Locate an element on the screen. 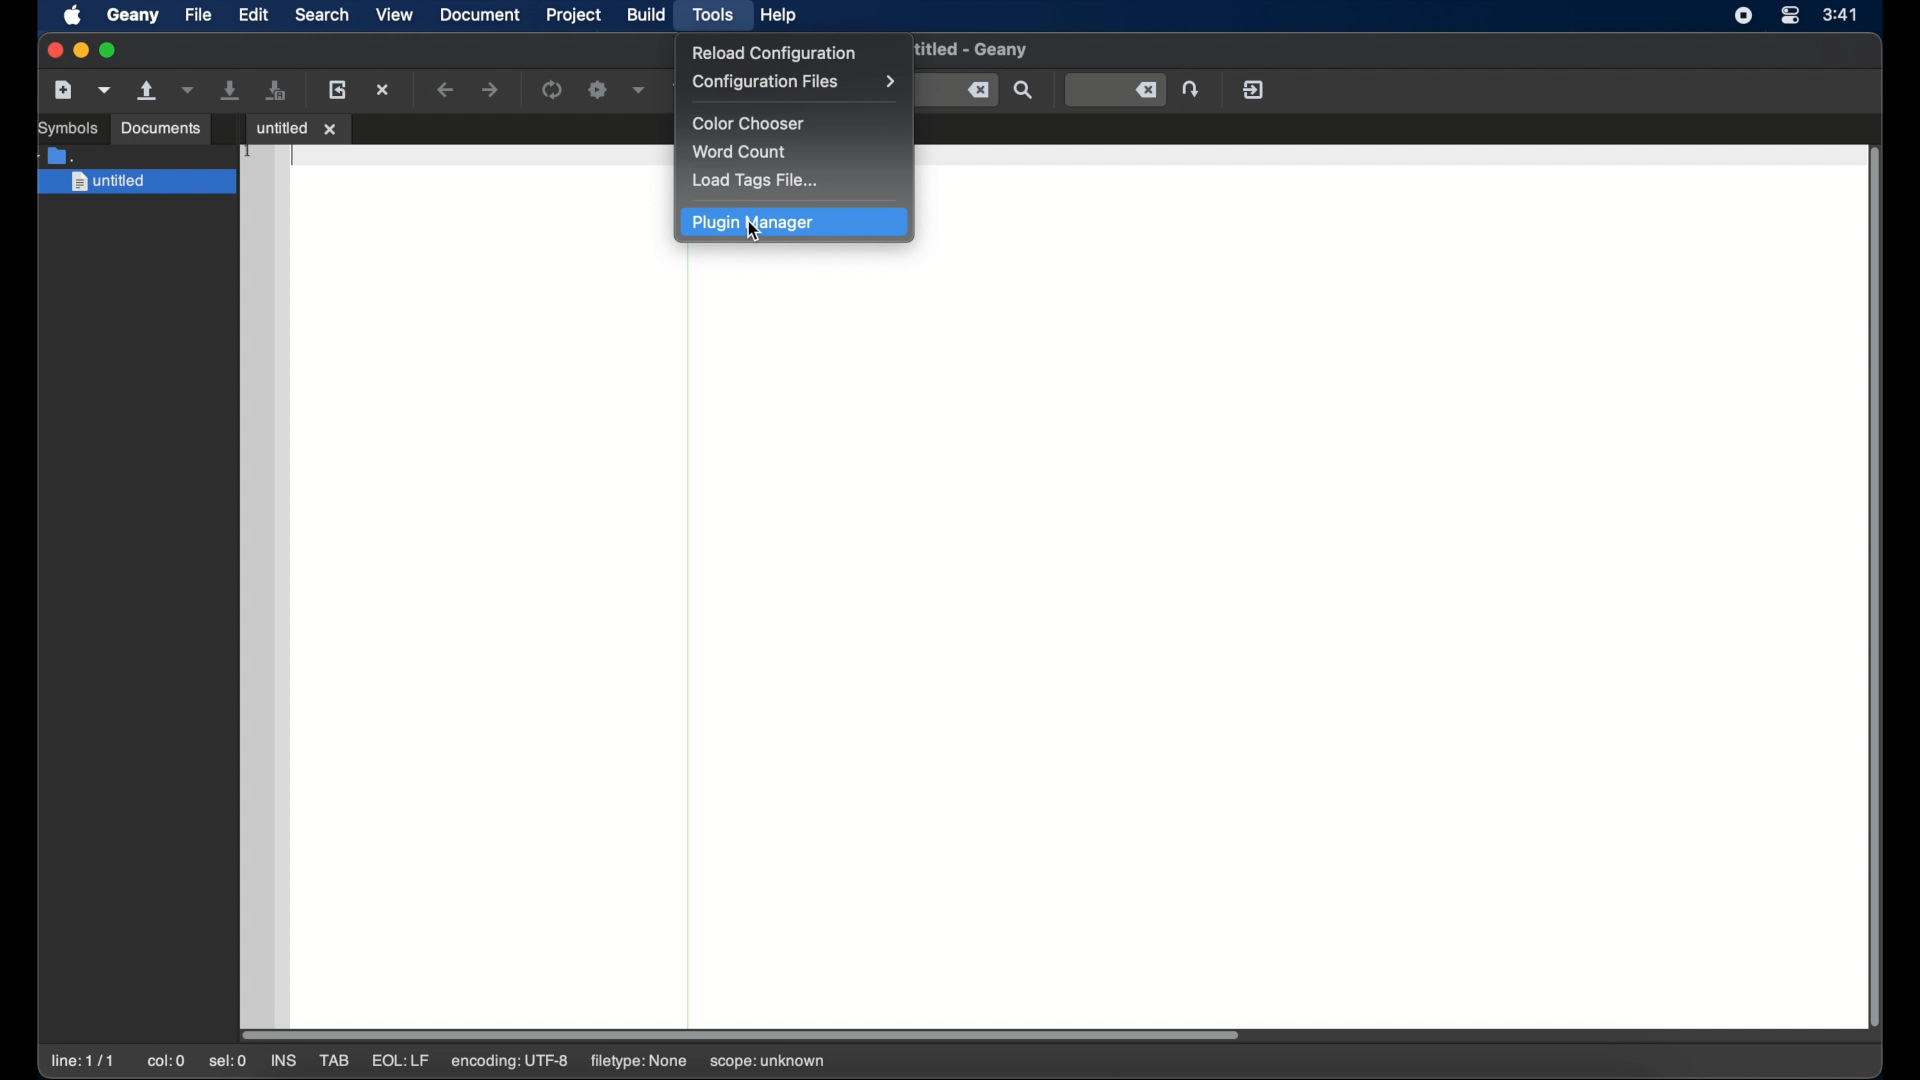  color chooser is located at coordinates (753, 124).